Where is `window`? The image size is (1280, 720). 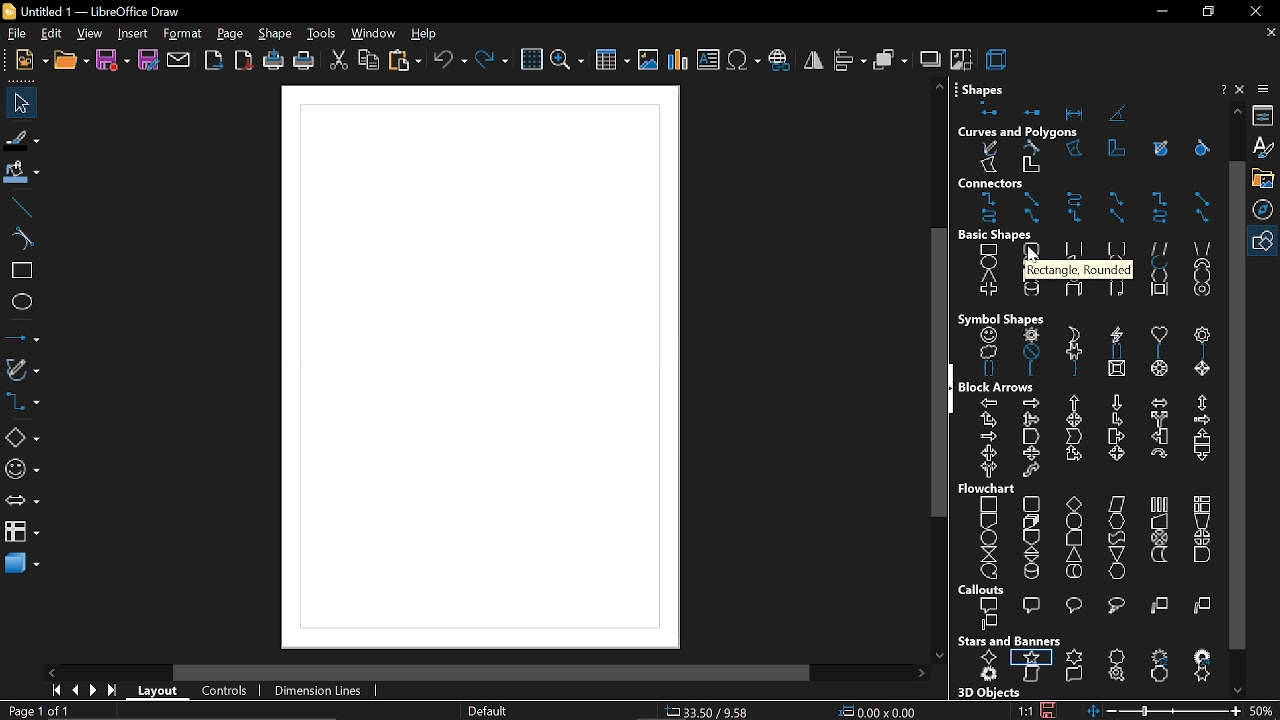 window is located at coordinates (372, 35).